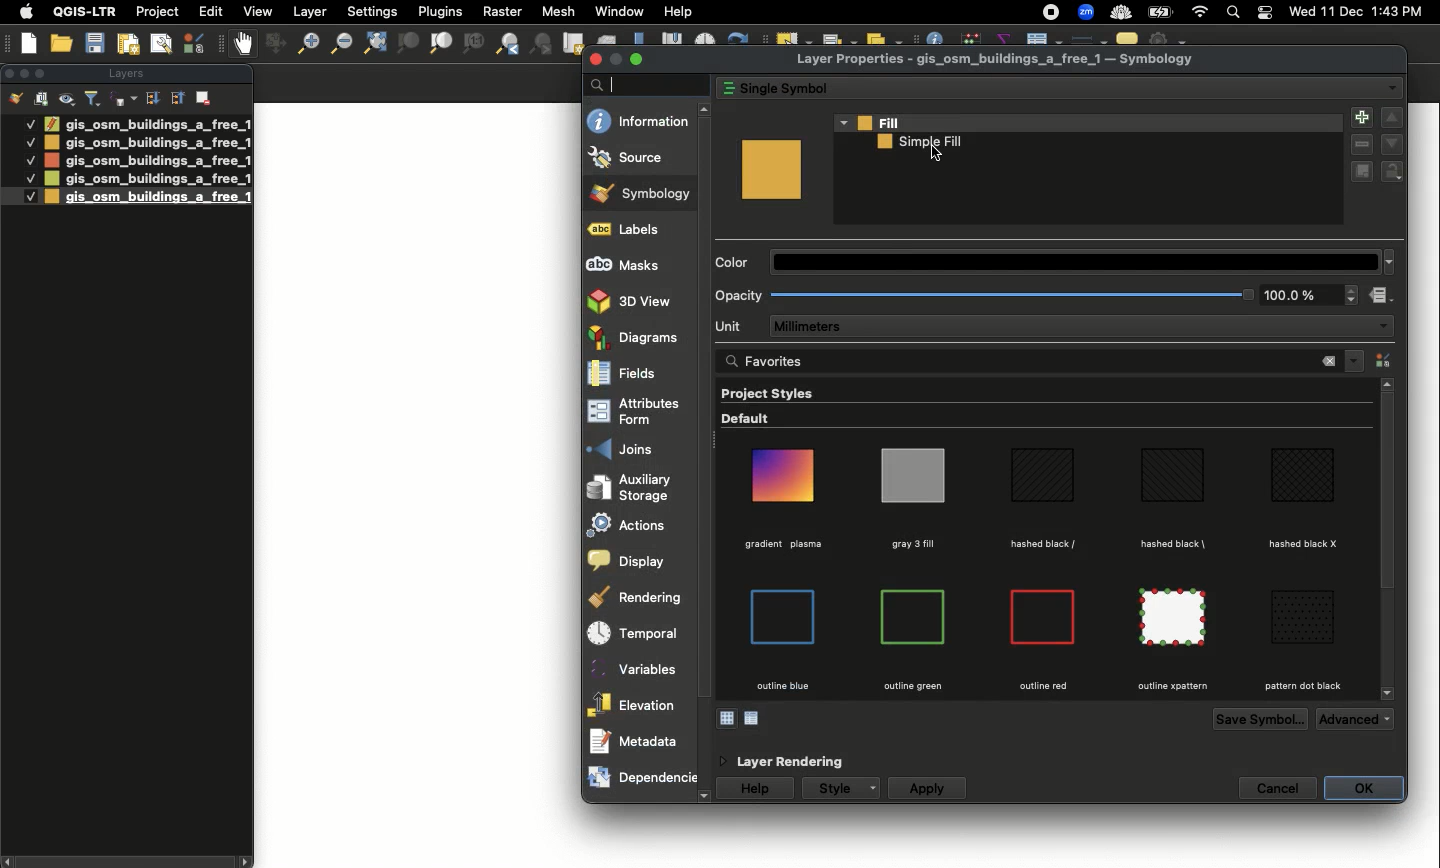  Describe the element at coordinates (597, 60) in the screenshot. I see `close` at that location.